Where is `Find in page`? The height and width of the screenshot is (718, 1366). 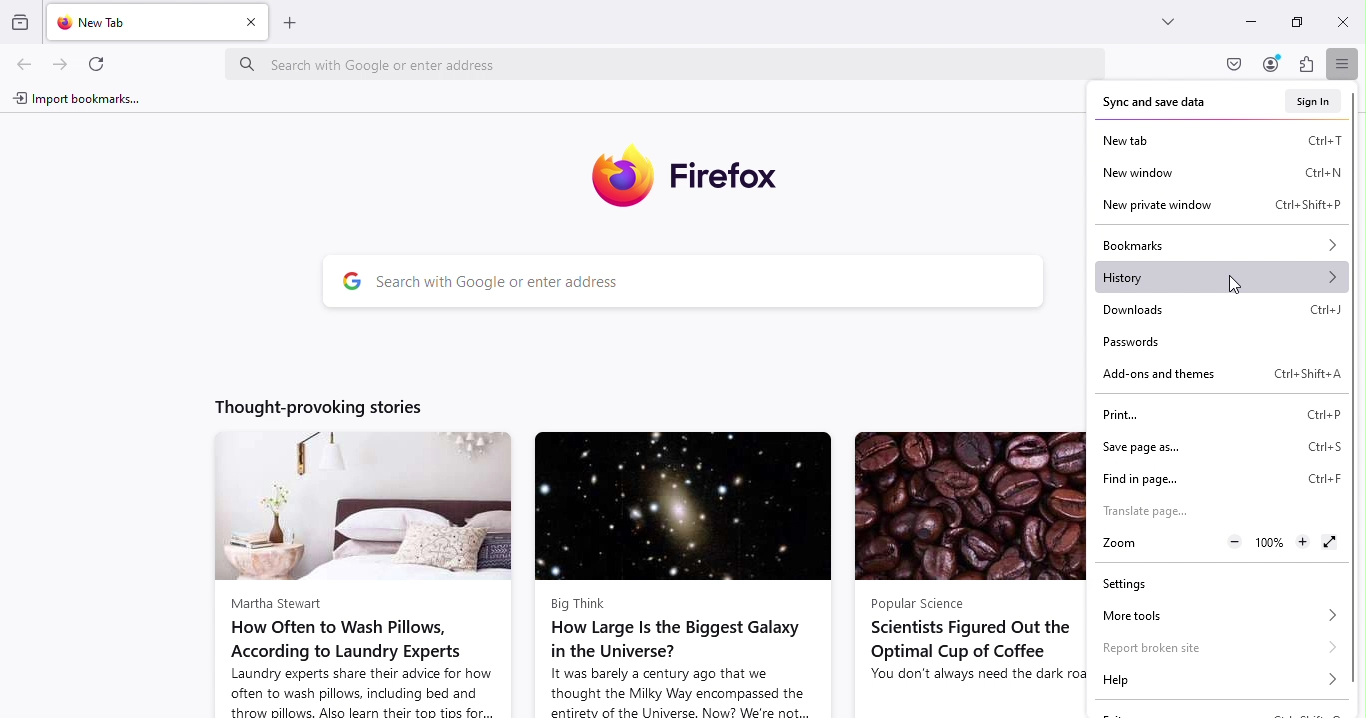
Find in page is located at coordinates (1224, 479).